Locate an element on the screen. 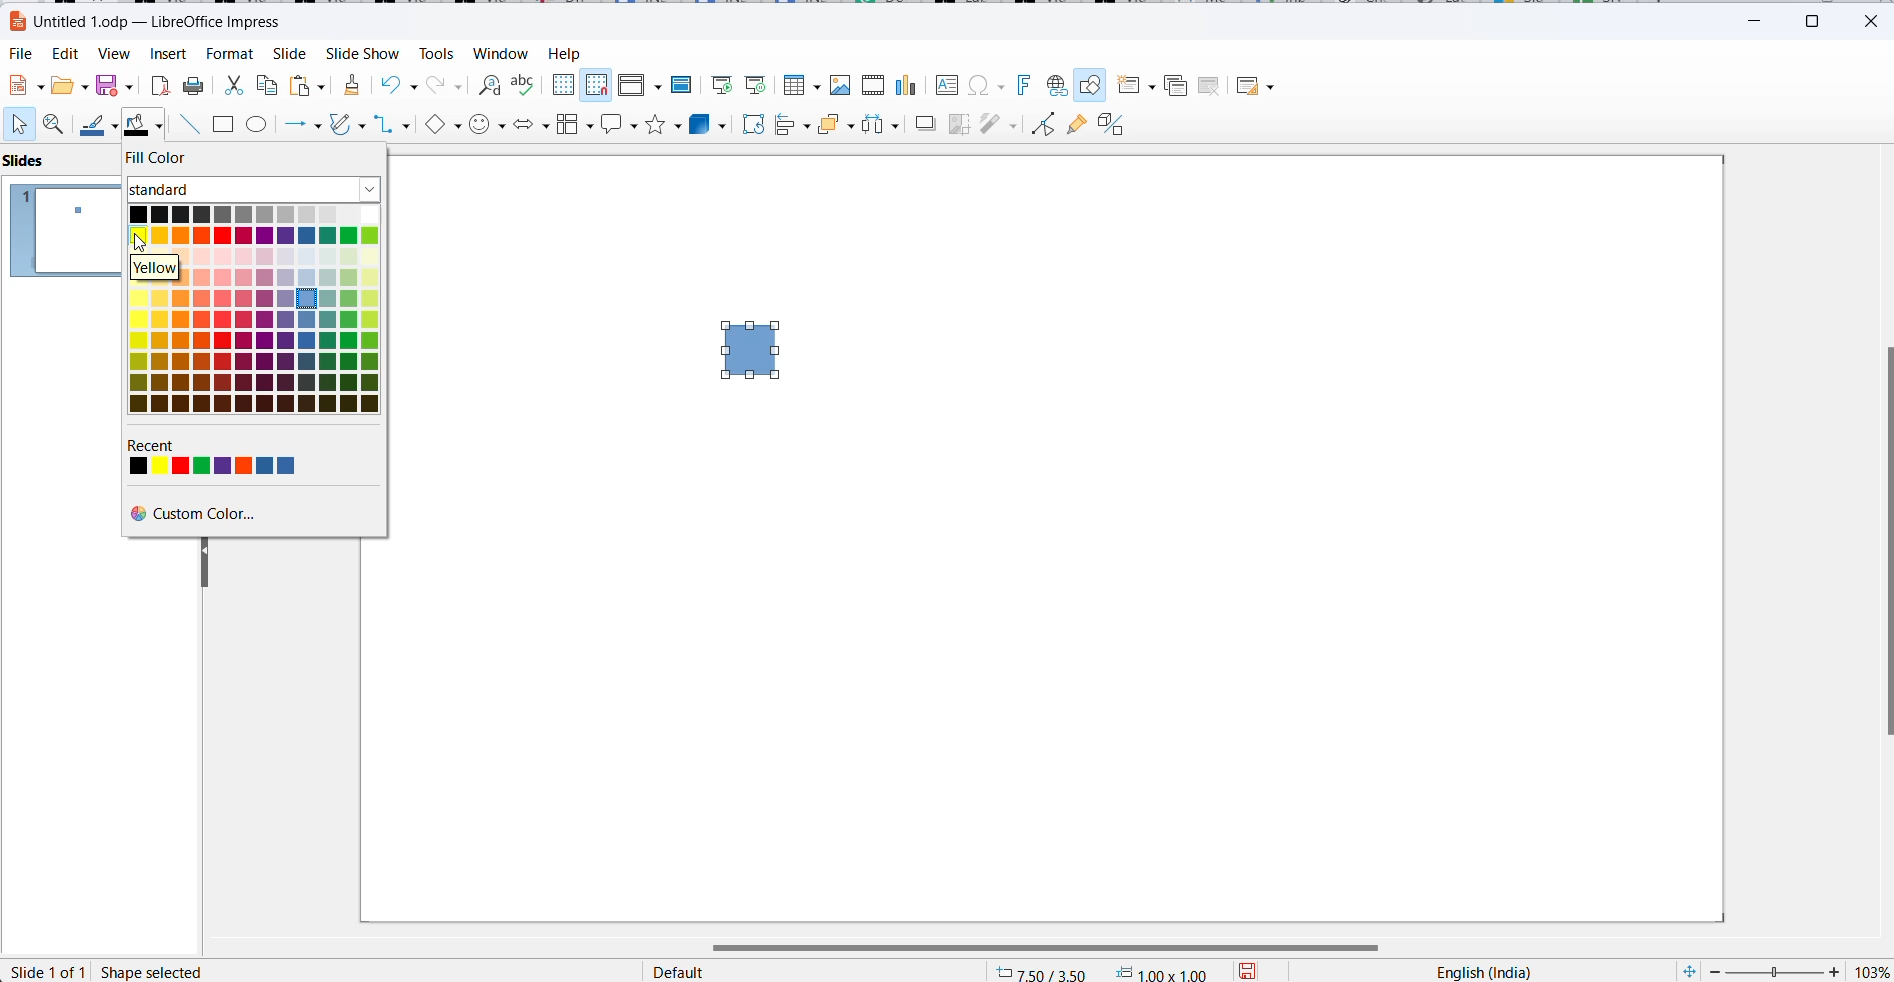 Image resolution: width=1894 pixels, height=982 pixels. toggle endpoint edit mode is located at coordinates (1040, 123).